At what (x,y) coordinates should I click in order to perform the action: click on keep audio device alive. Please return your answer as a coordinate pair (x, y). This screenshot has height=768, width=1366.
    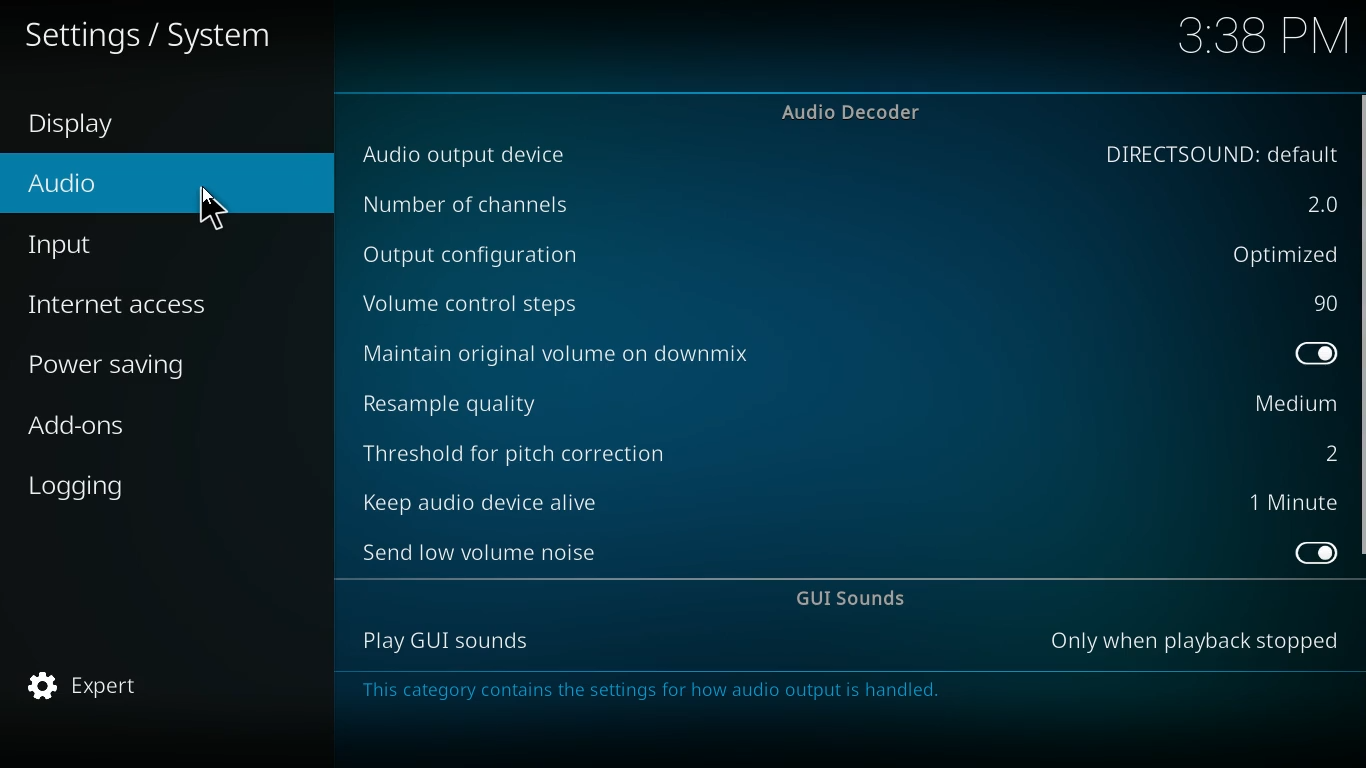
    Looking at the image, I should click on (480, 496).